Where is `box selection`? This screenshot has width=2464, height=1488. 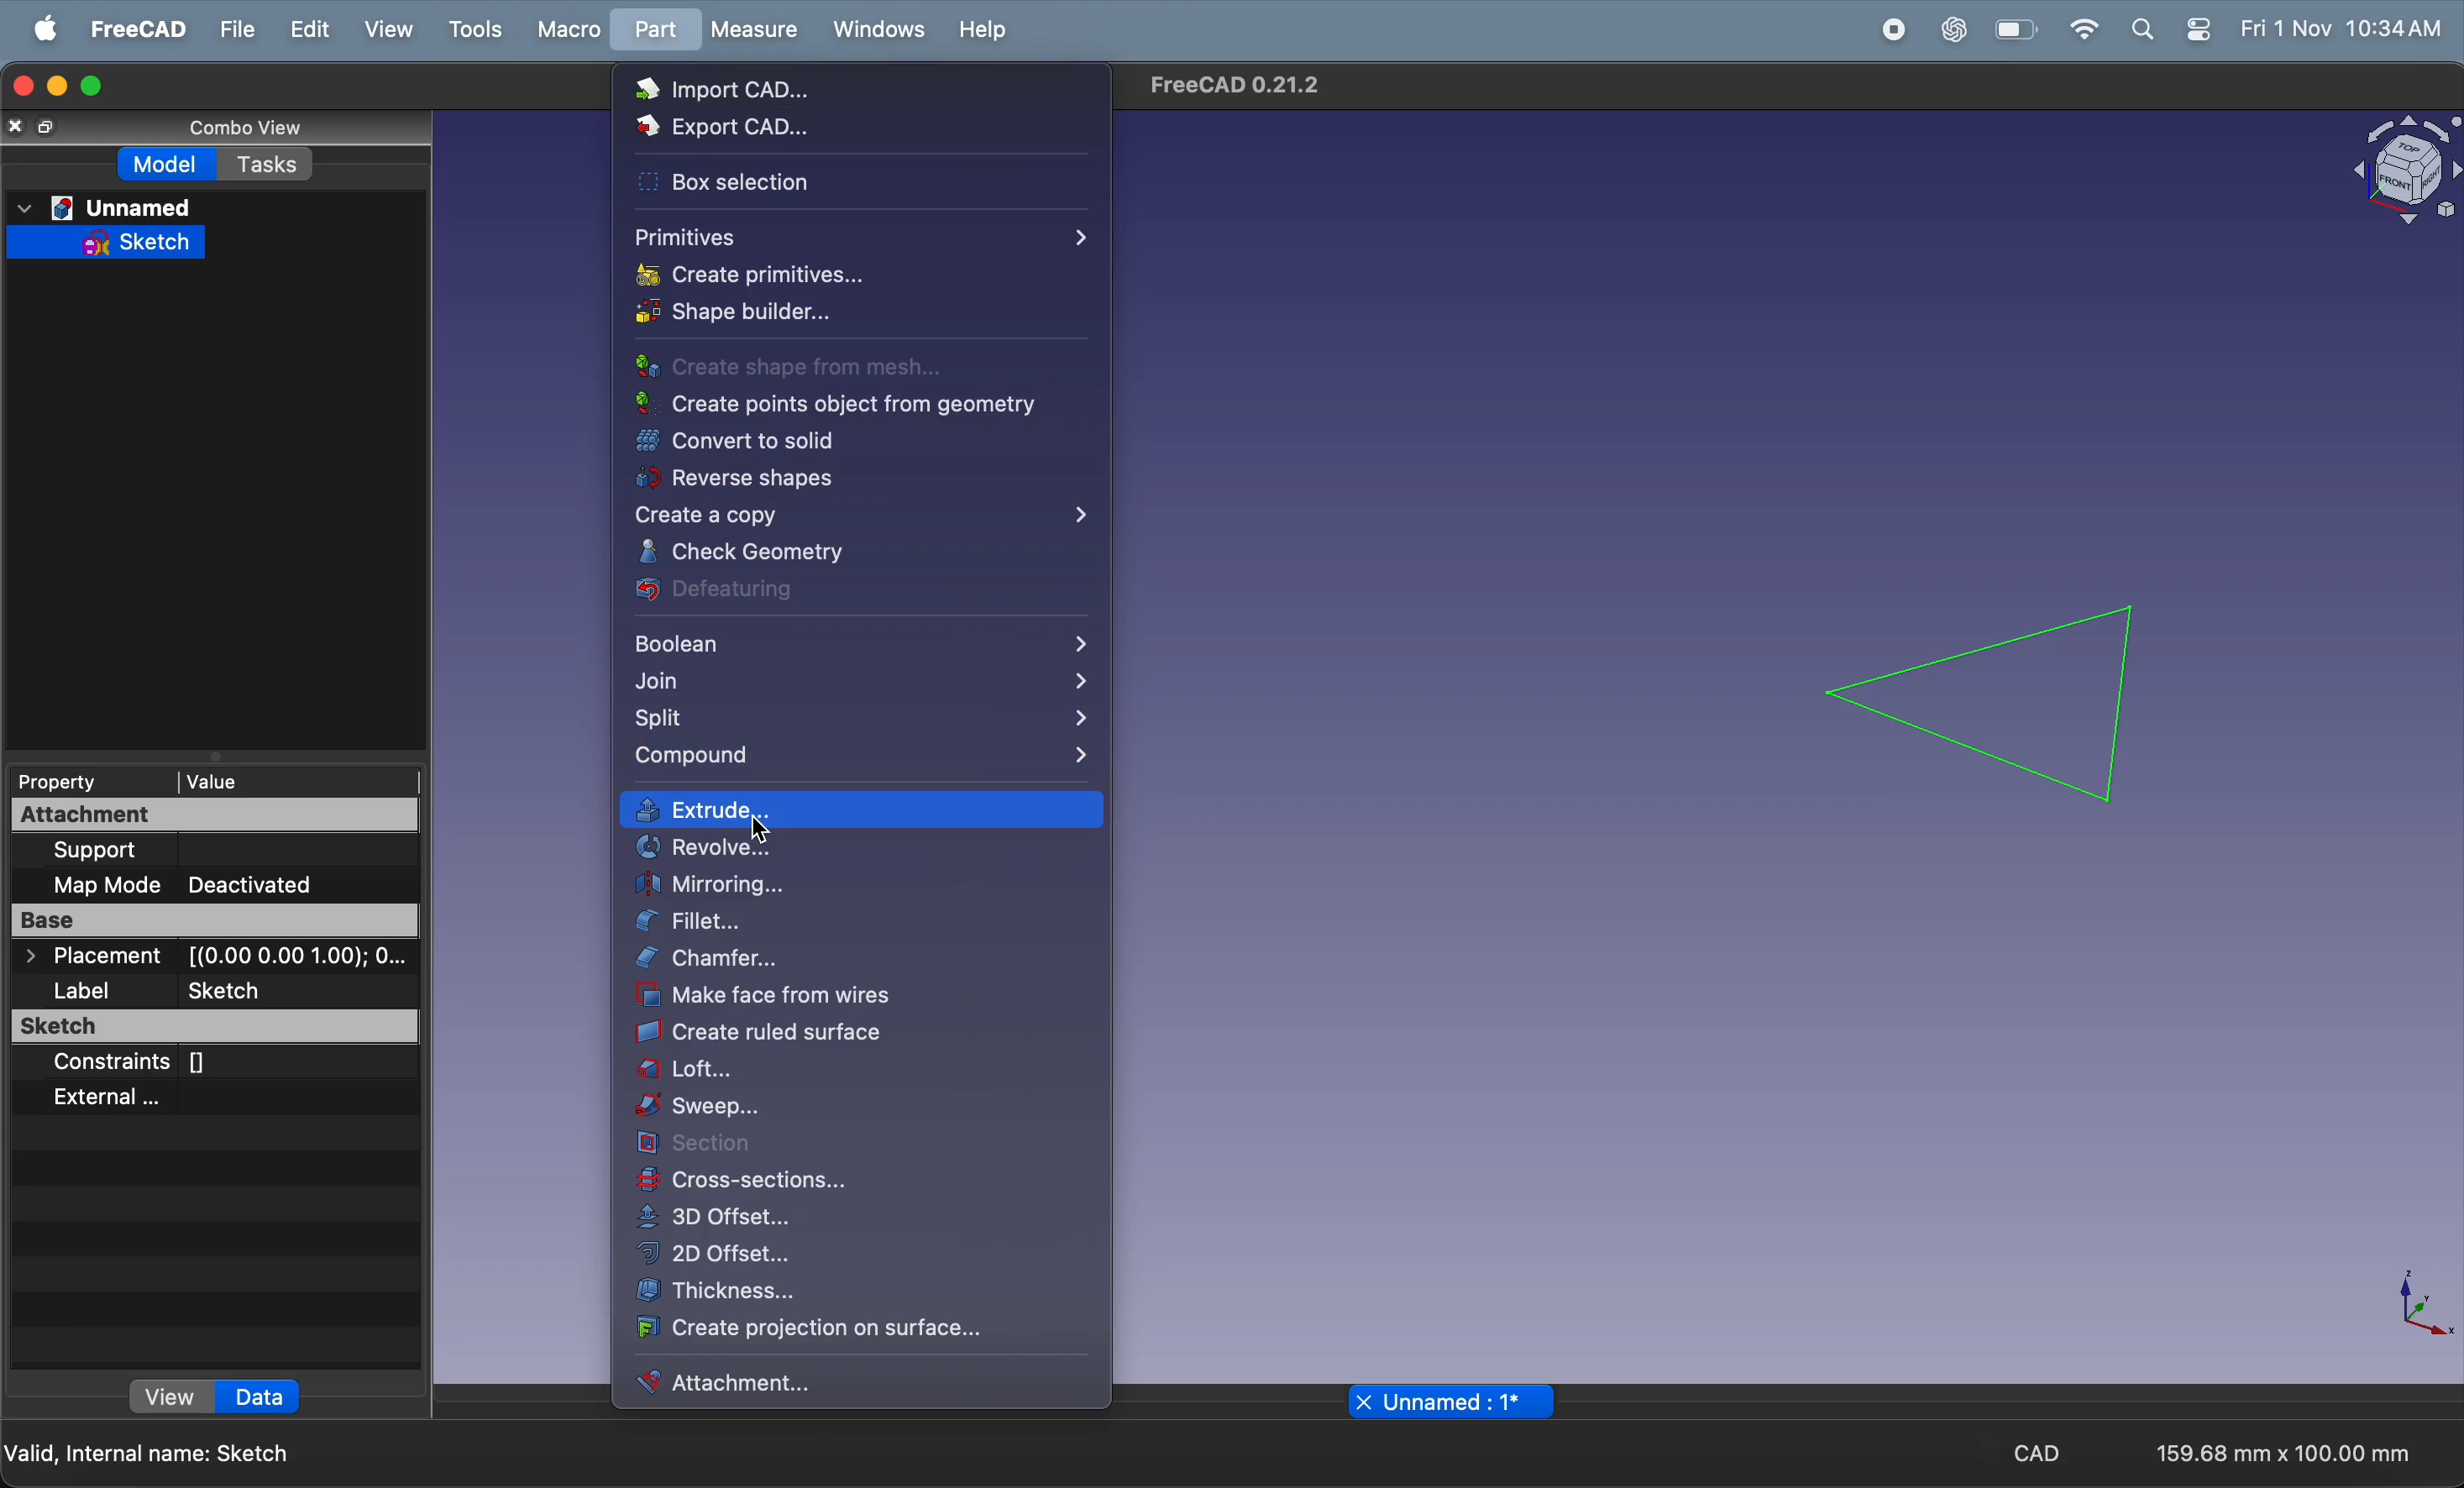
box selection is located at coordinates (789, 188).